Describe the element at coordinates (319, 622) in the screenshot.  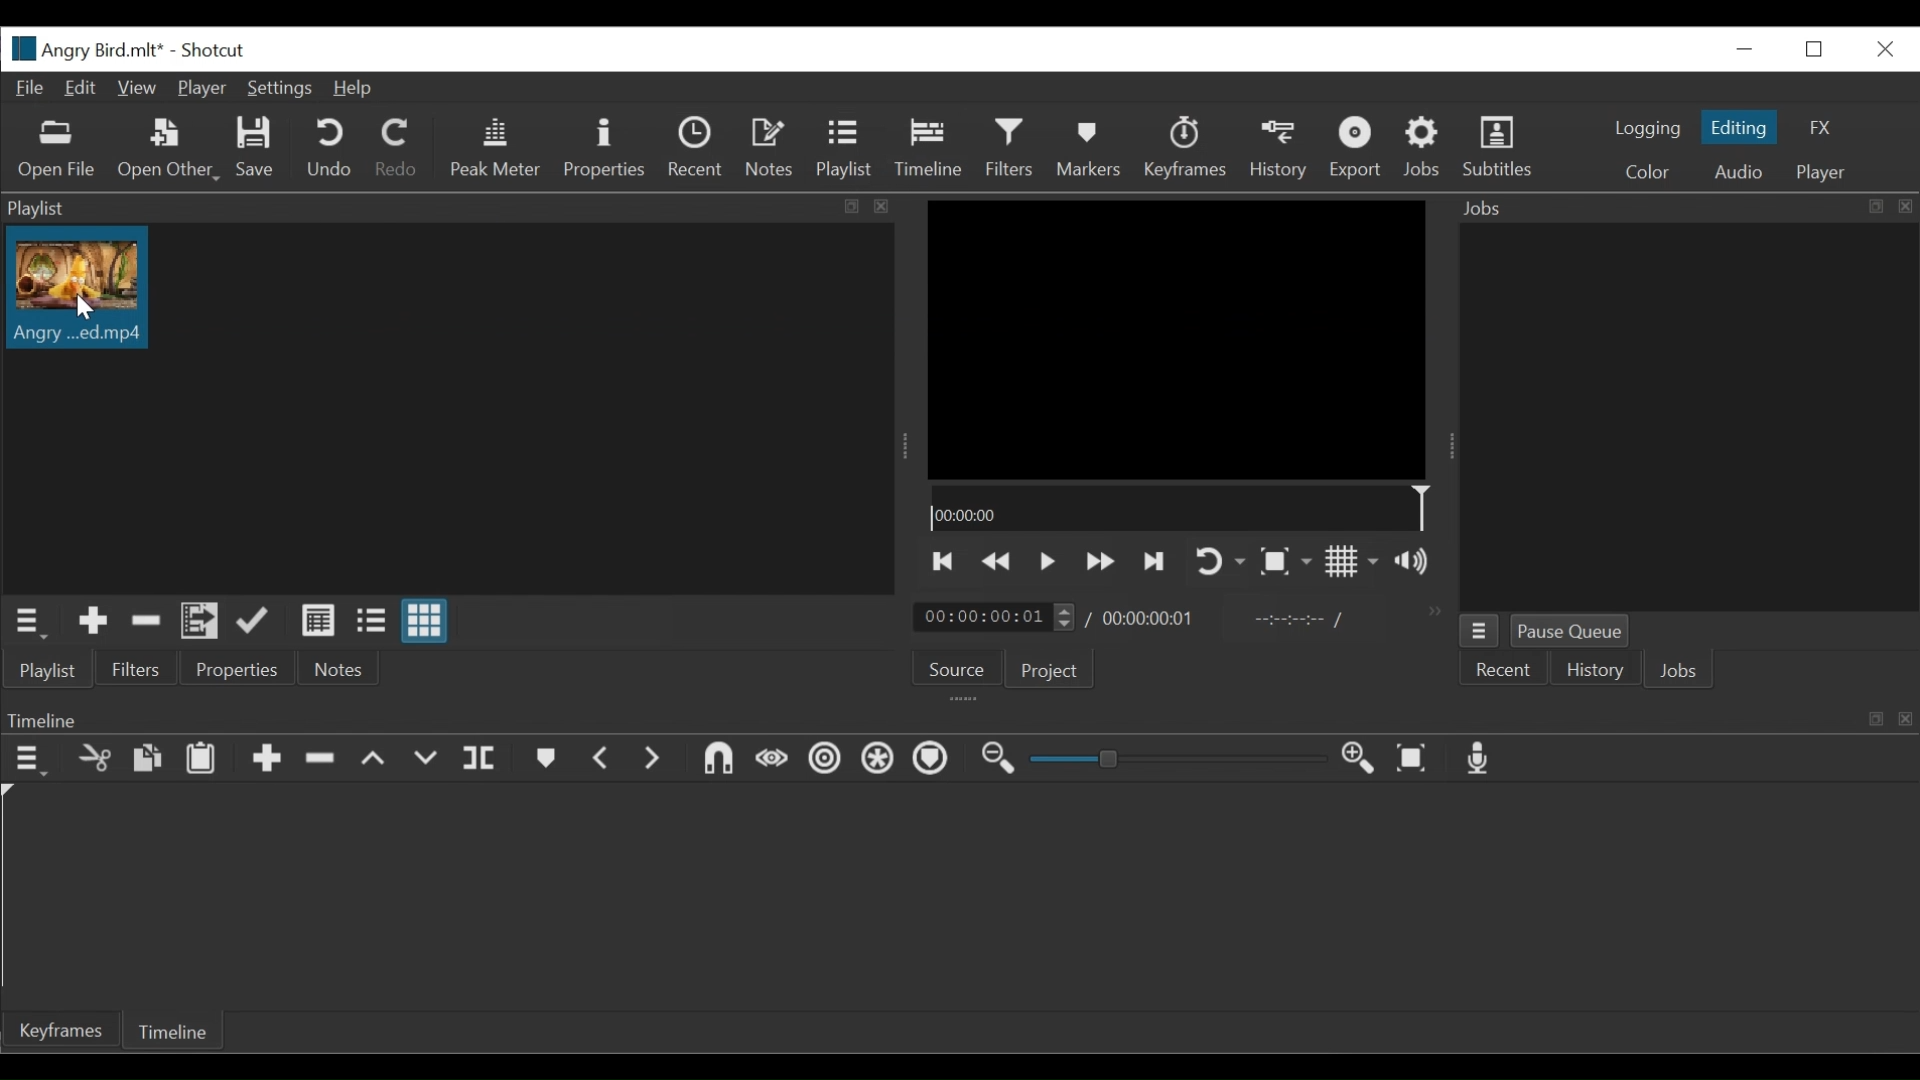
I see `View as detail` at that location.